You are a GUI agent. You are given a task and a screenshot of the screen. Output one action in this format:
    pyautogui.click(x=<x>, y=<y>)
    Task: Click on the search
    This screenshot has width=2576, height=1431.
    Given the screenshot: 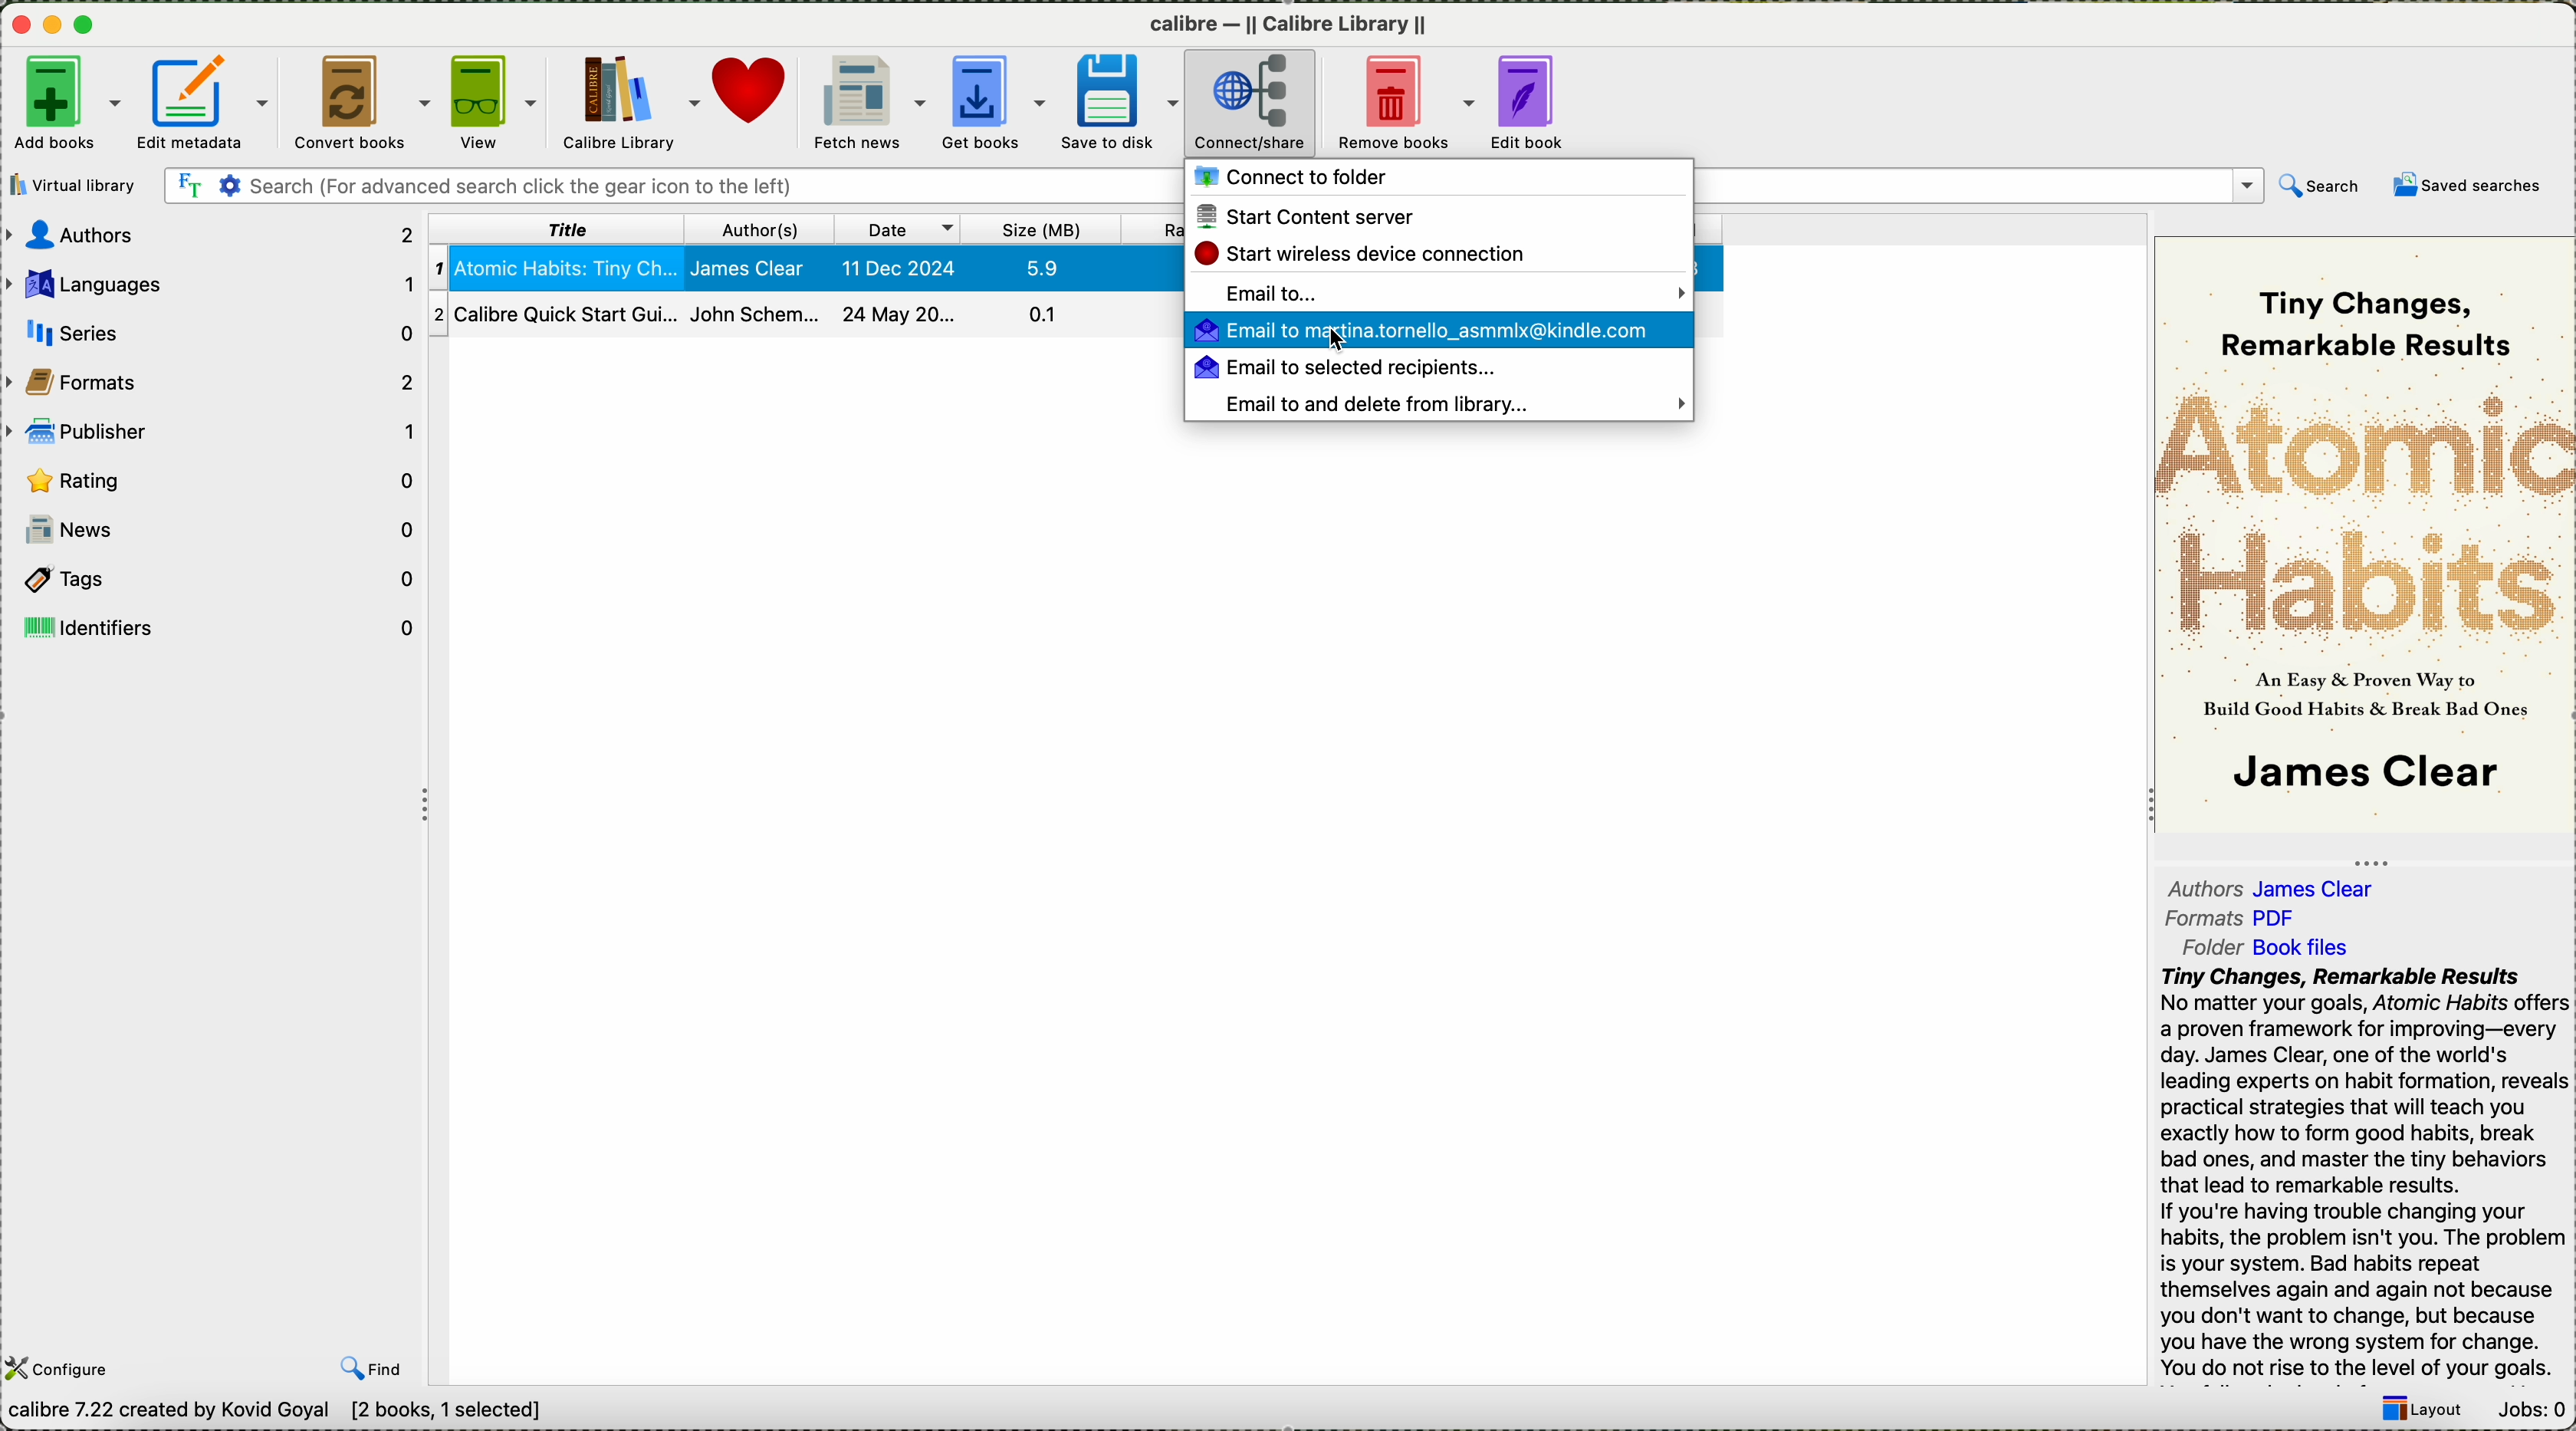 What is the action you would take?
    pyautogui.click(x=2318, y=187)
    